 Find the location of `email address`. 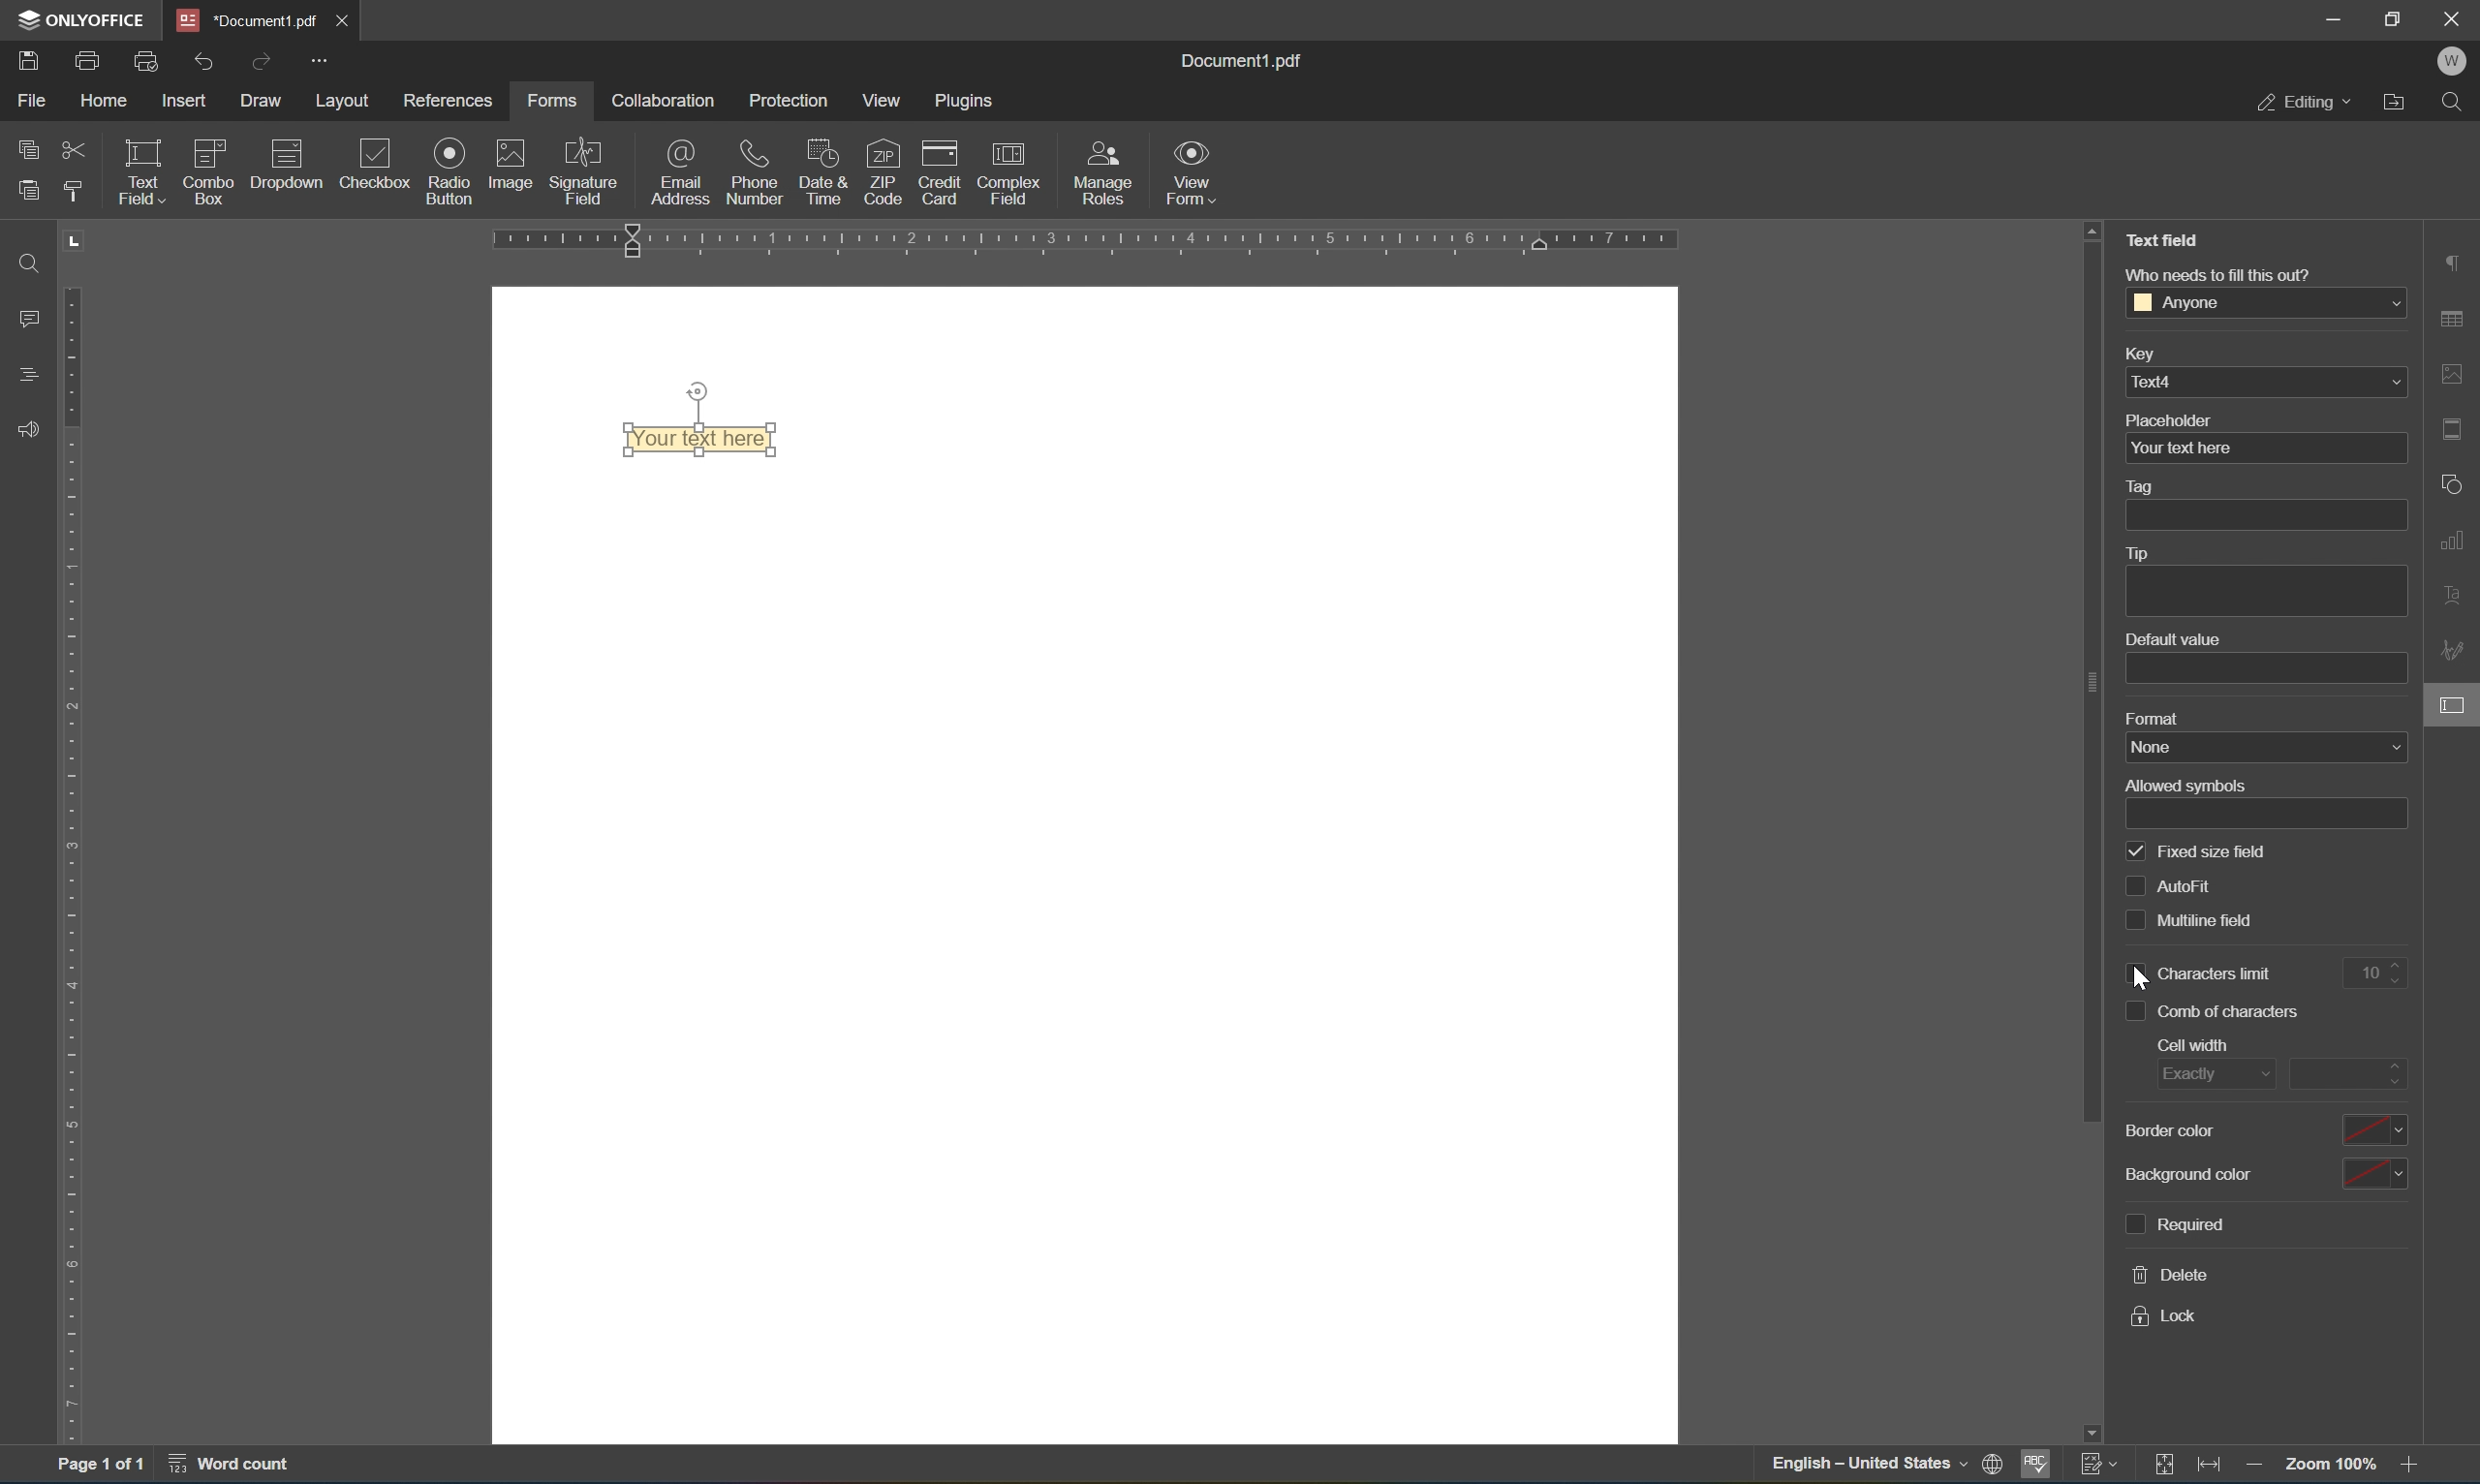

email address is located at coordinates (682, 172).